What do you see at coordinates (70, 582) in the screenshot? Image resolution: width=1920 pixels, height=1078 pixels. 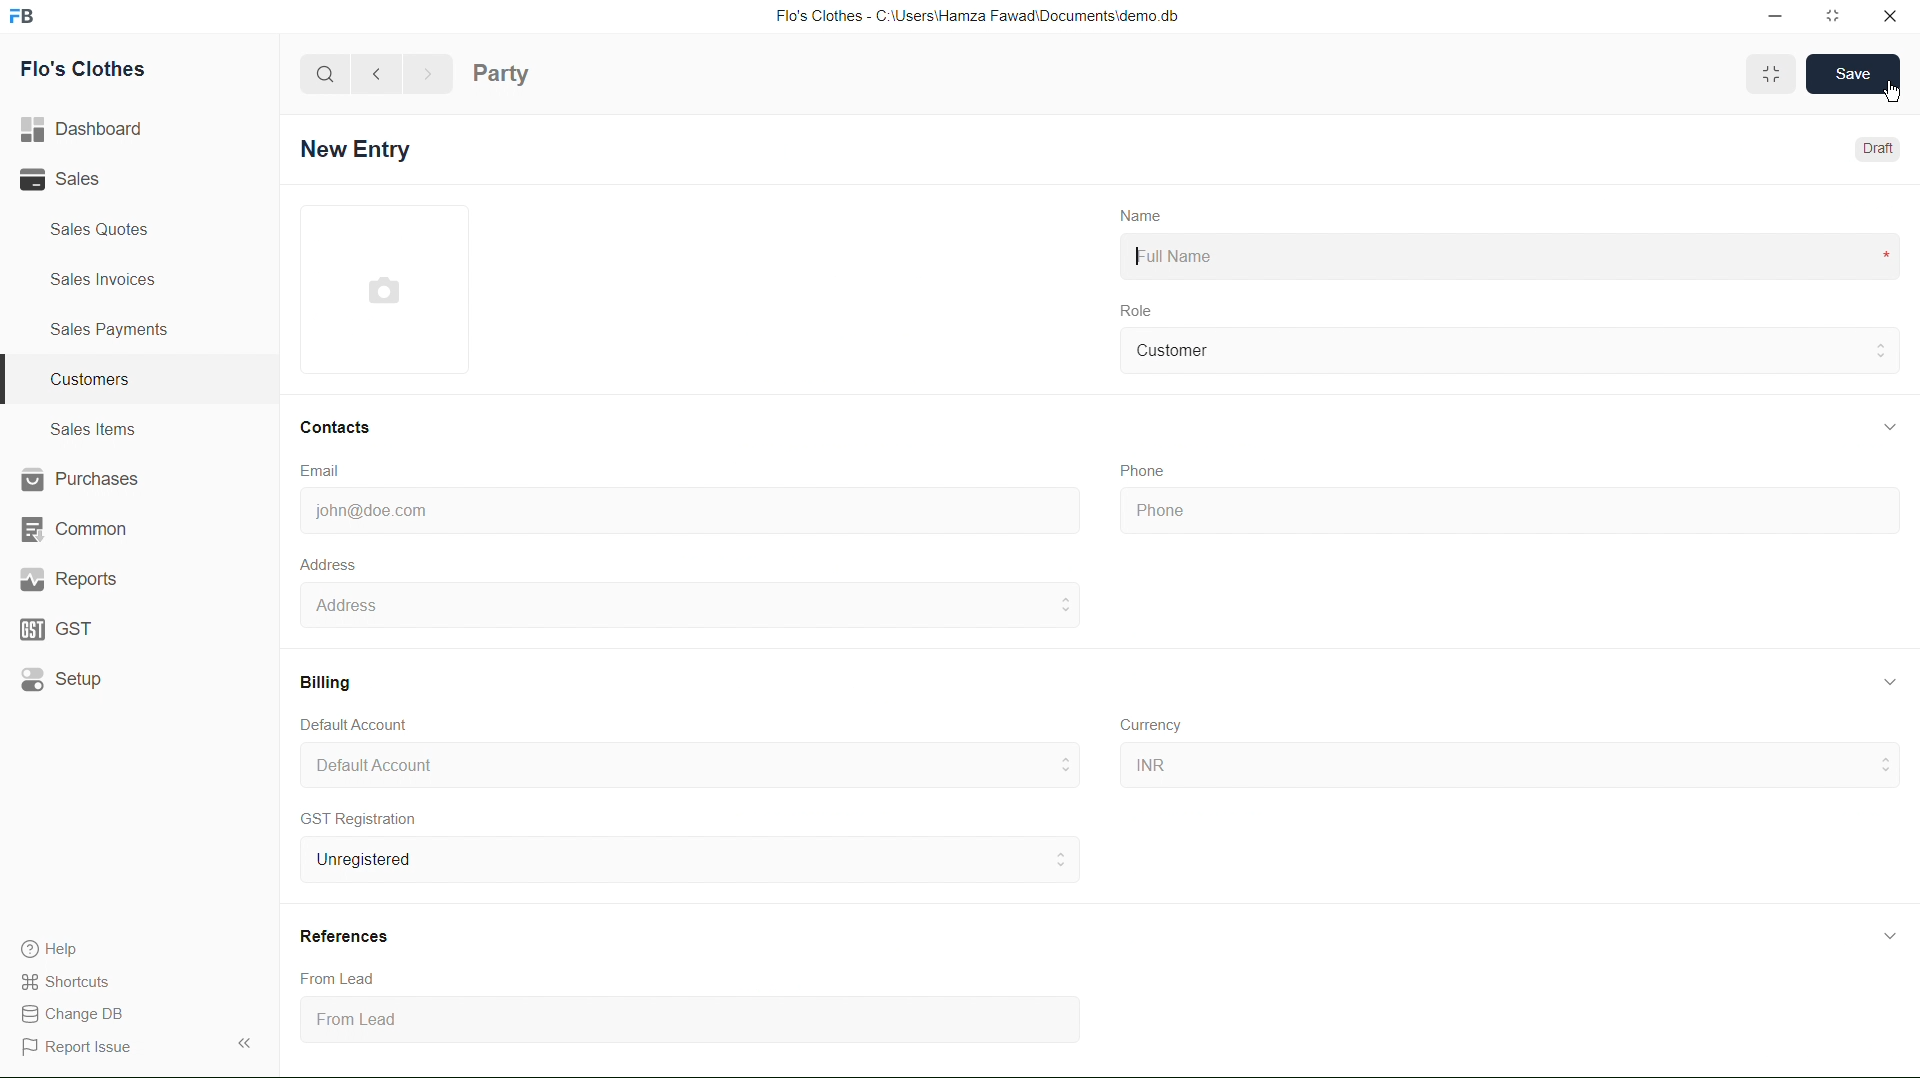 I see `Reports` at bounding box center [70, 582].